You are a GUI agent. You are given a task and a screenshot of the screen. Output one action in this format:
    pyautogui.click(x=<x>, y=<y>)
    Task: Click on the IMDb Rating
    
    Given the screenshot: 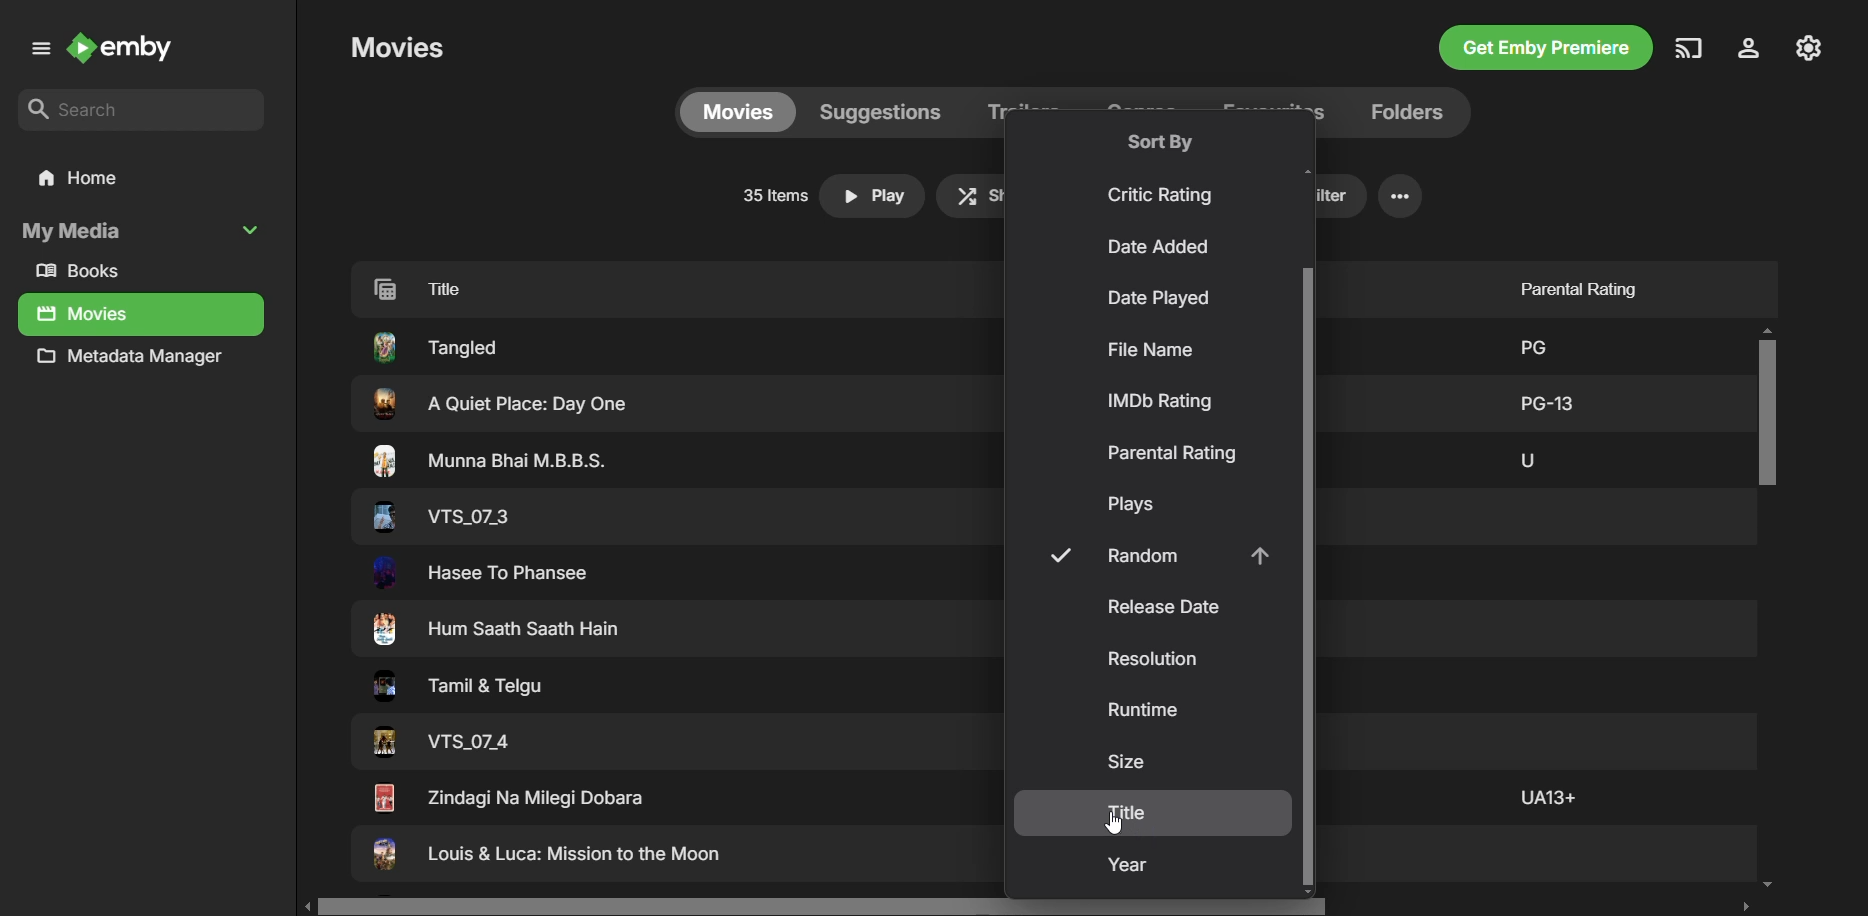 What is the action you would take?
    pyautogui.click(x=1163, y=401)
    